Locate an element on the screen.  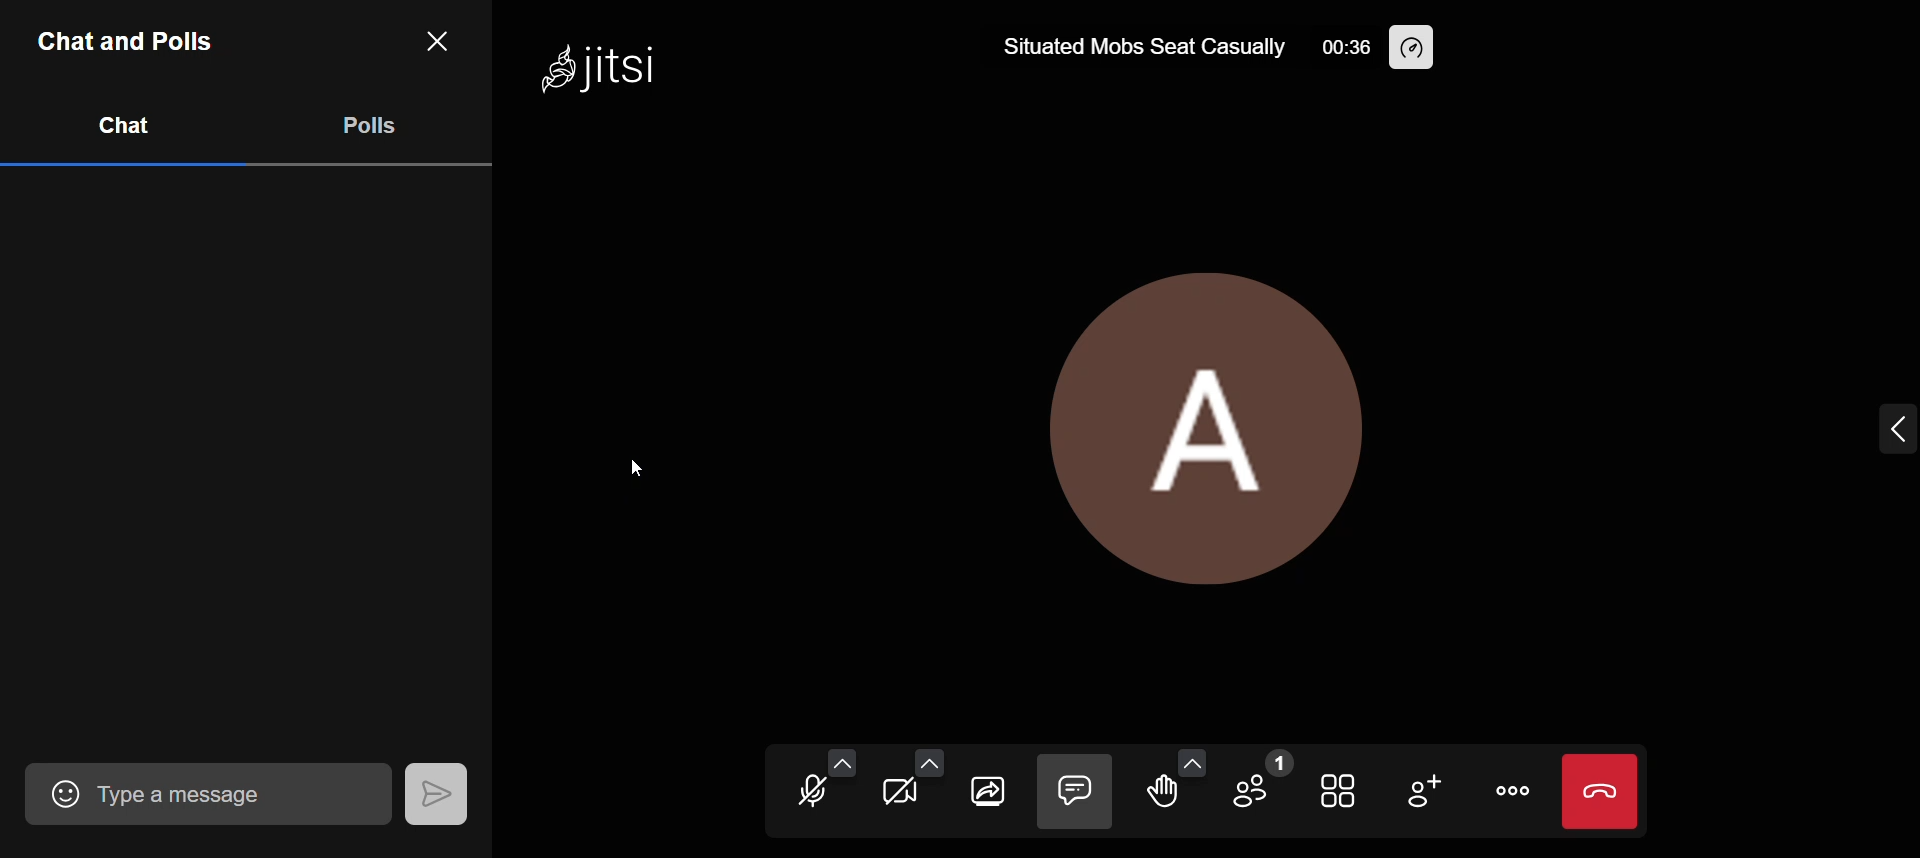
Type a Message is located at coordinates (241, 793).